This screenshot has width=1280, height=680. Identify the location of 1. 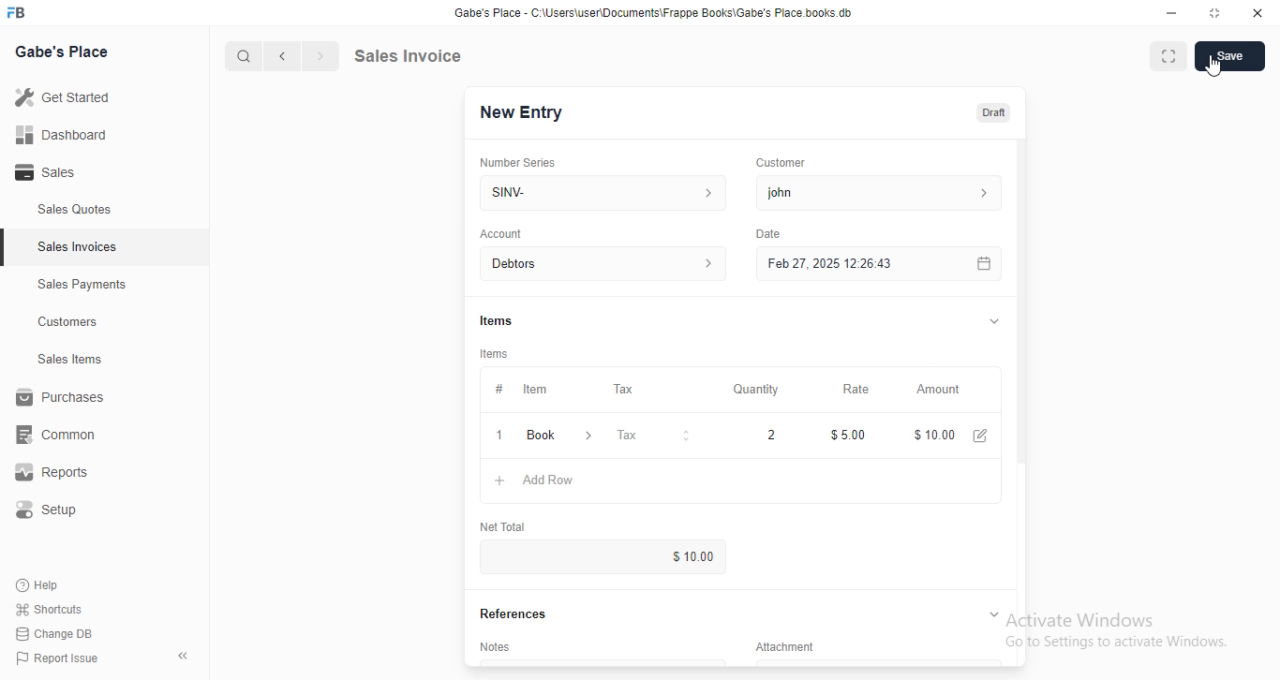
(498, 436).